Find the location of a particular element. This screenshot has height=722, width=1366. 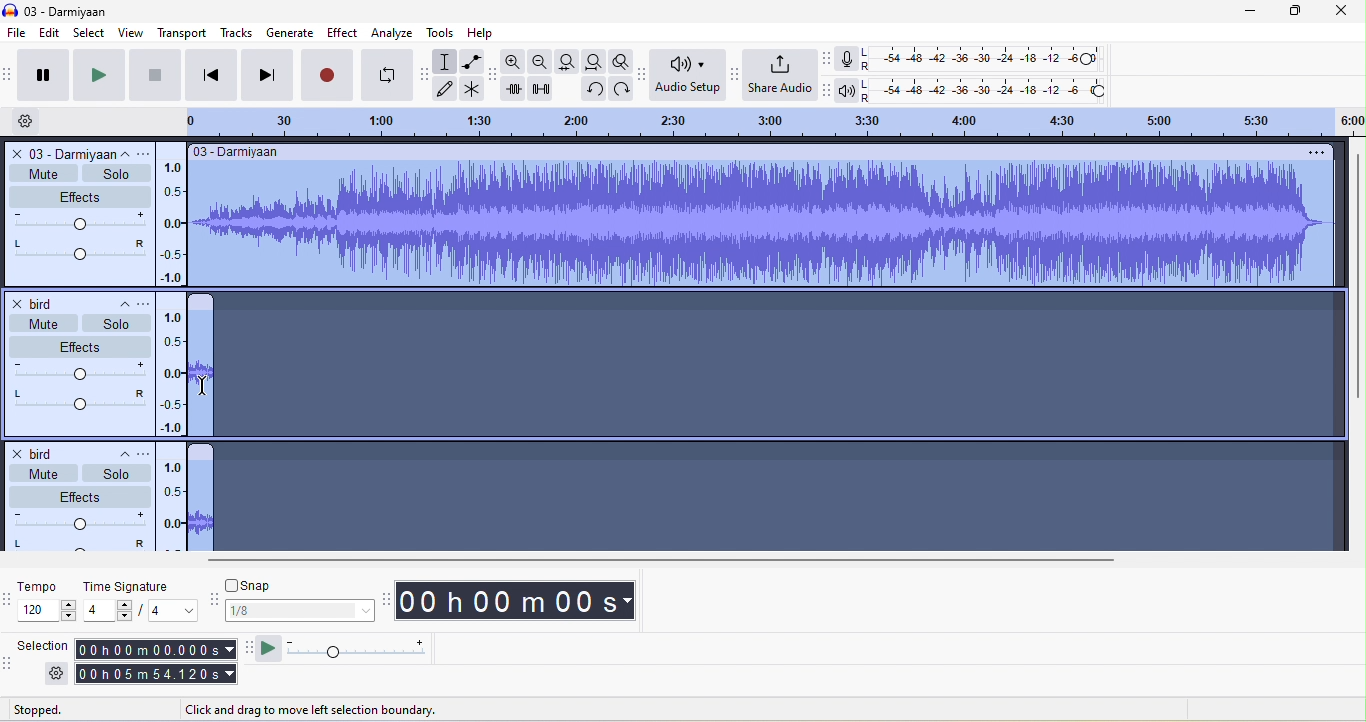

file selection to width is located at coordinates (570, 61).